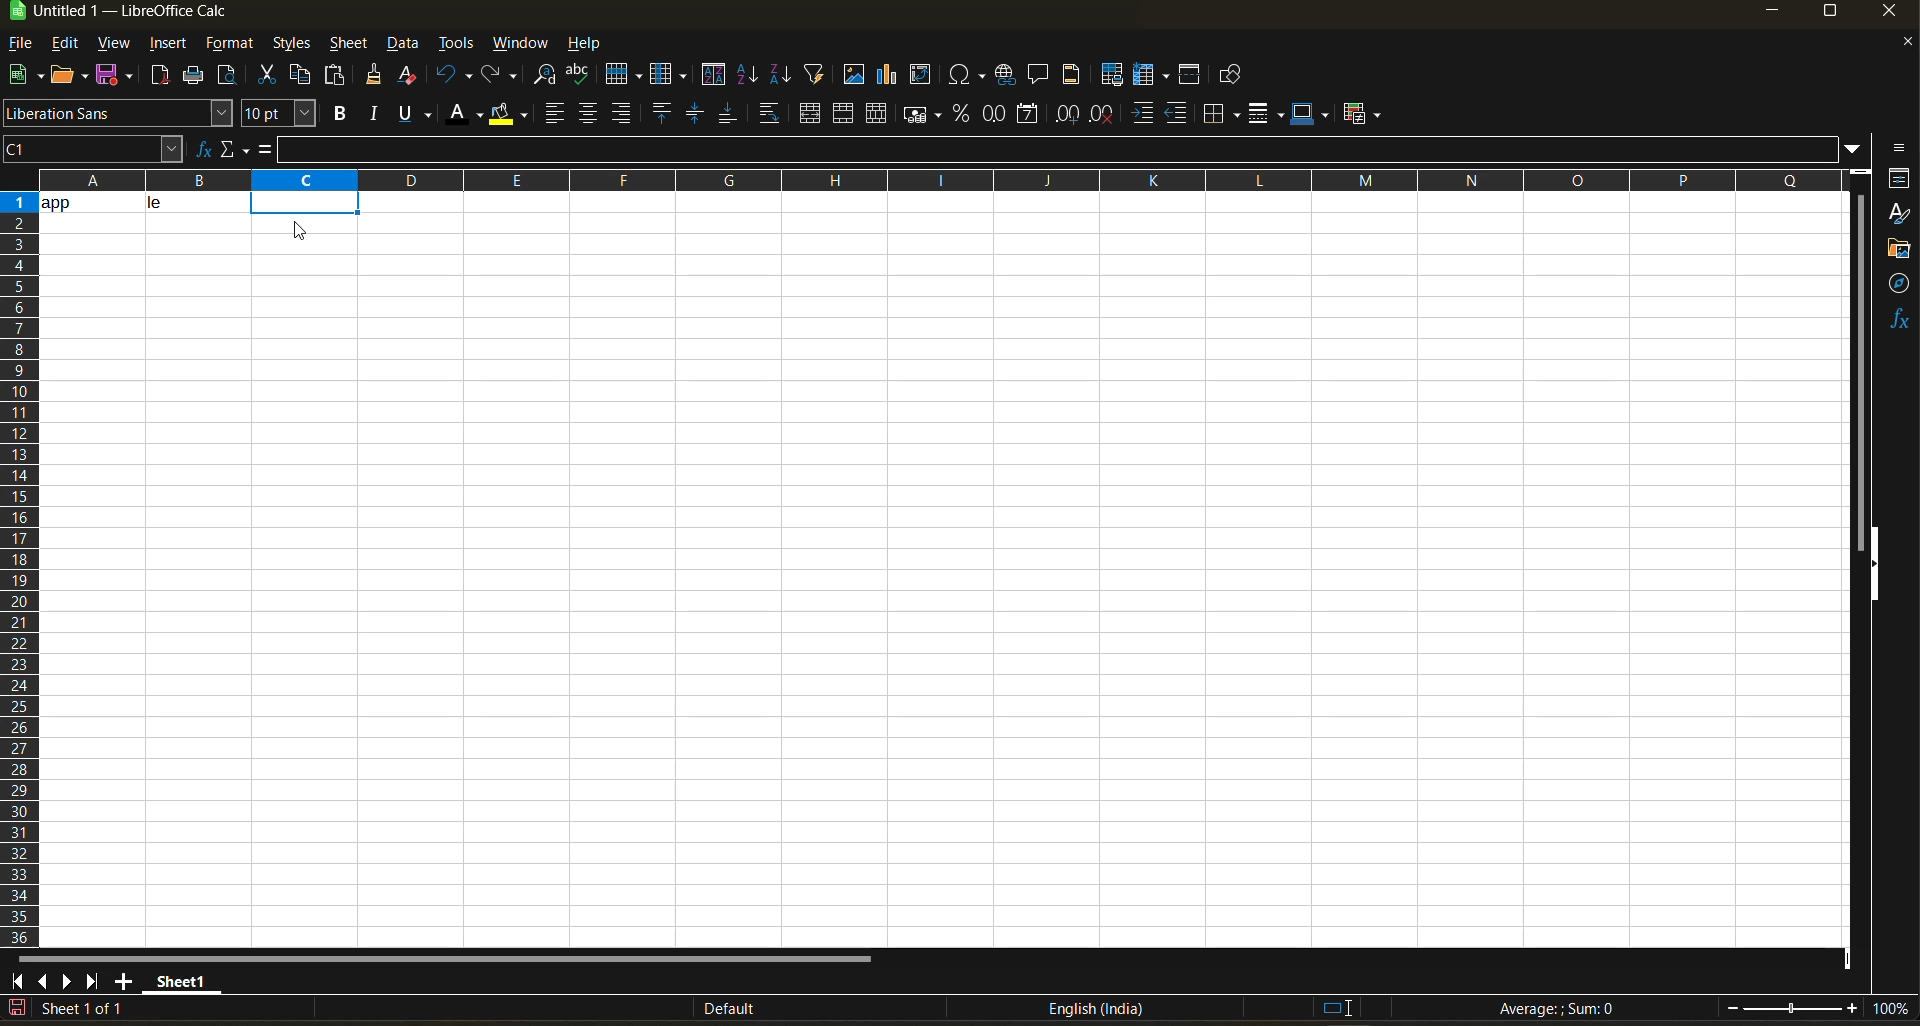 The image size is (1920, 1026). What do you see at coordinates (233, 147) in the screenshot?
I see `select function` at bounding box center [233, 147].